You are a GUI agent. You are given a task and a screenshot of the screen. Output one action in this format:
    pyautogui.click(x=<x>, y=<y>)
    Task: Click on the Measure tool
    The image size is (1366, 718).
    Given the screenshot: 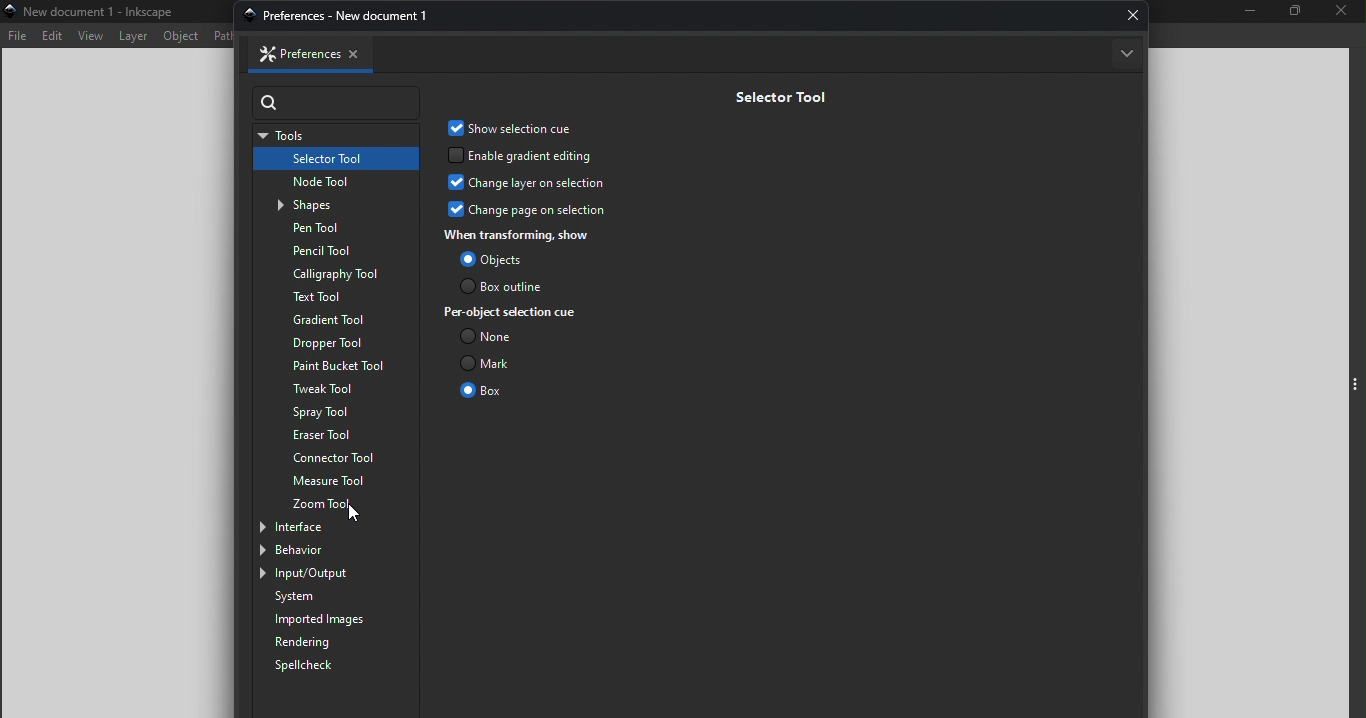 What is the action you would take?
    pyautogui.click(x=333, y=480)
    